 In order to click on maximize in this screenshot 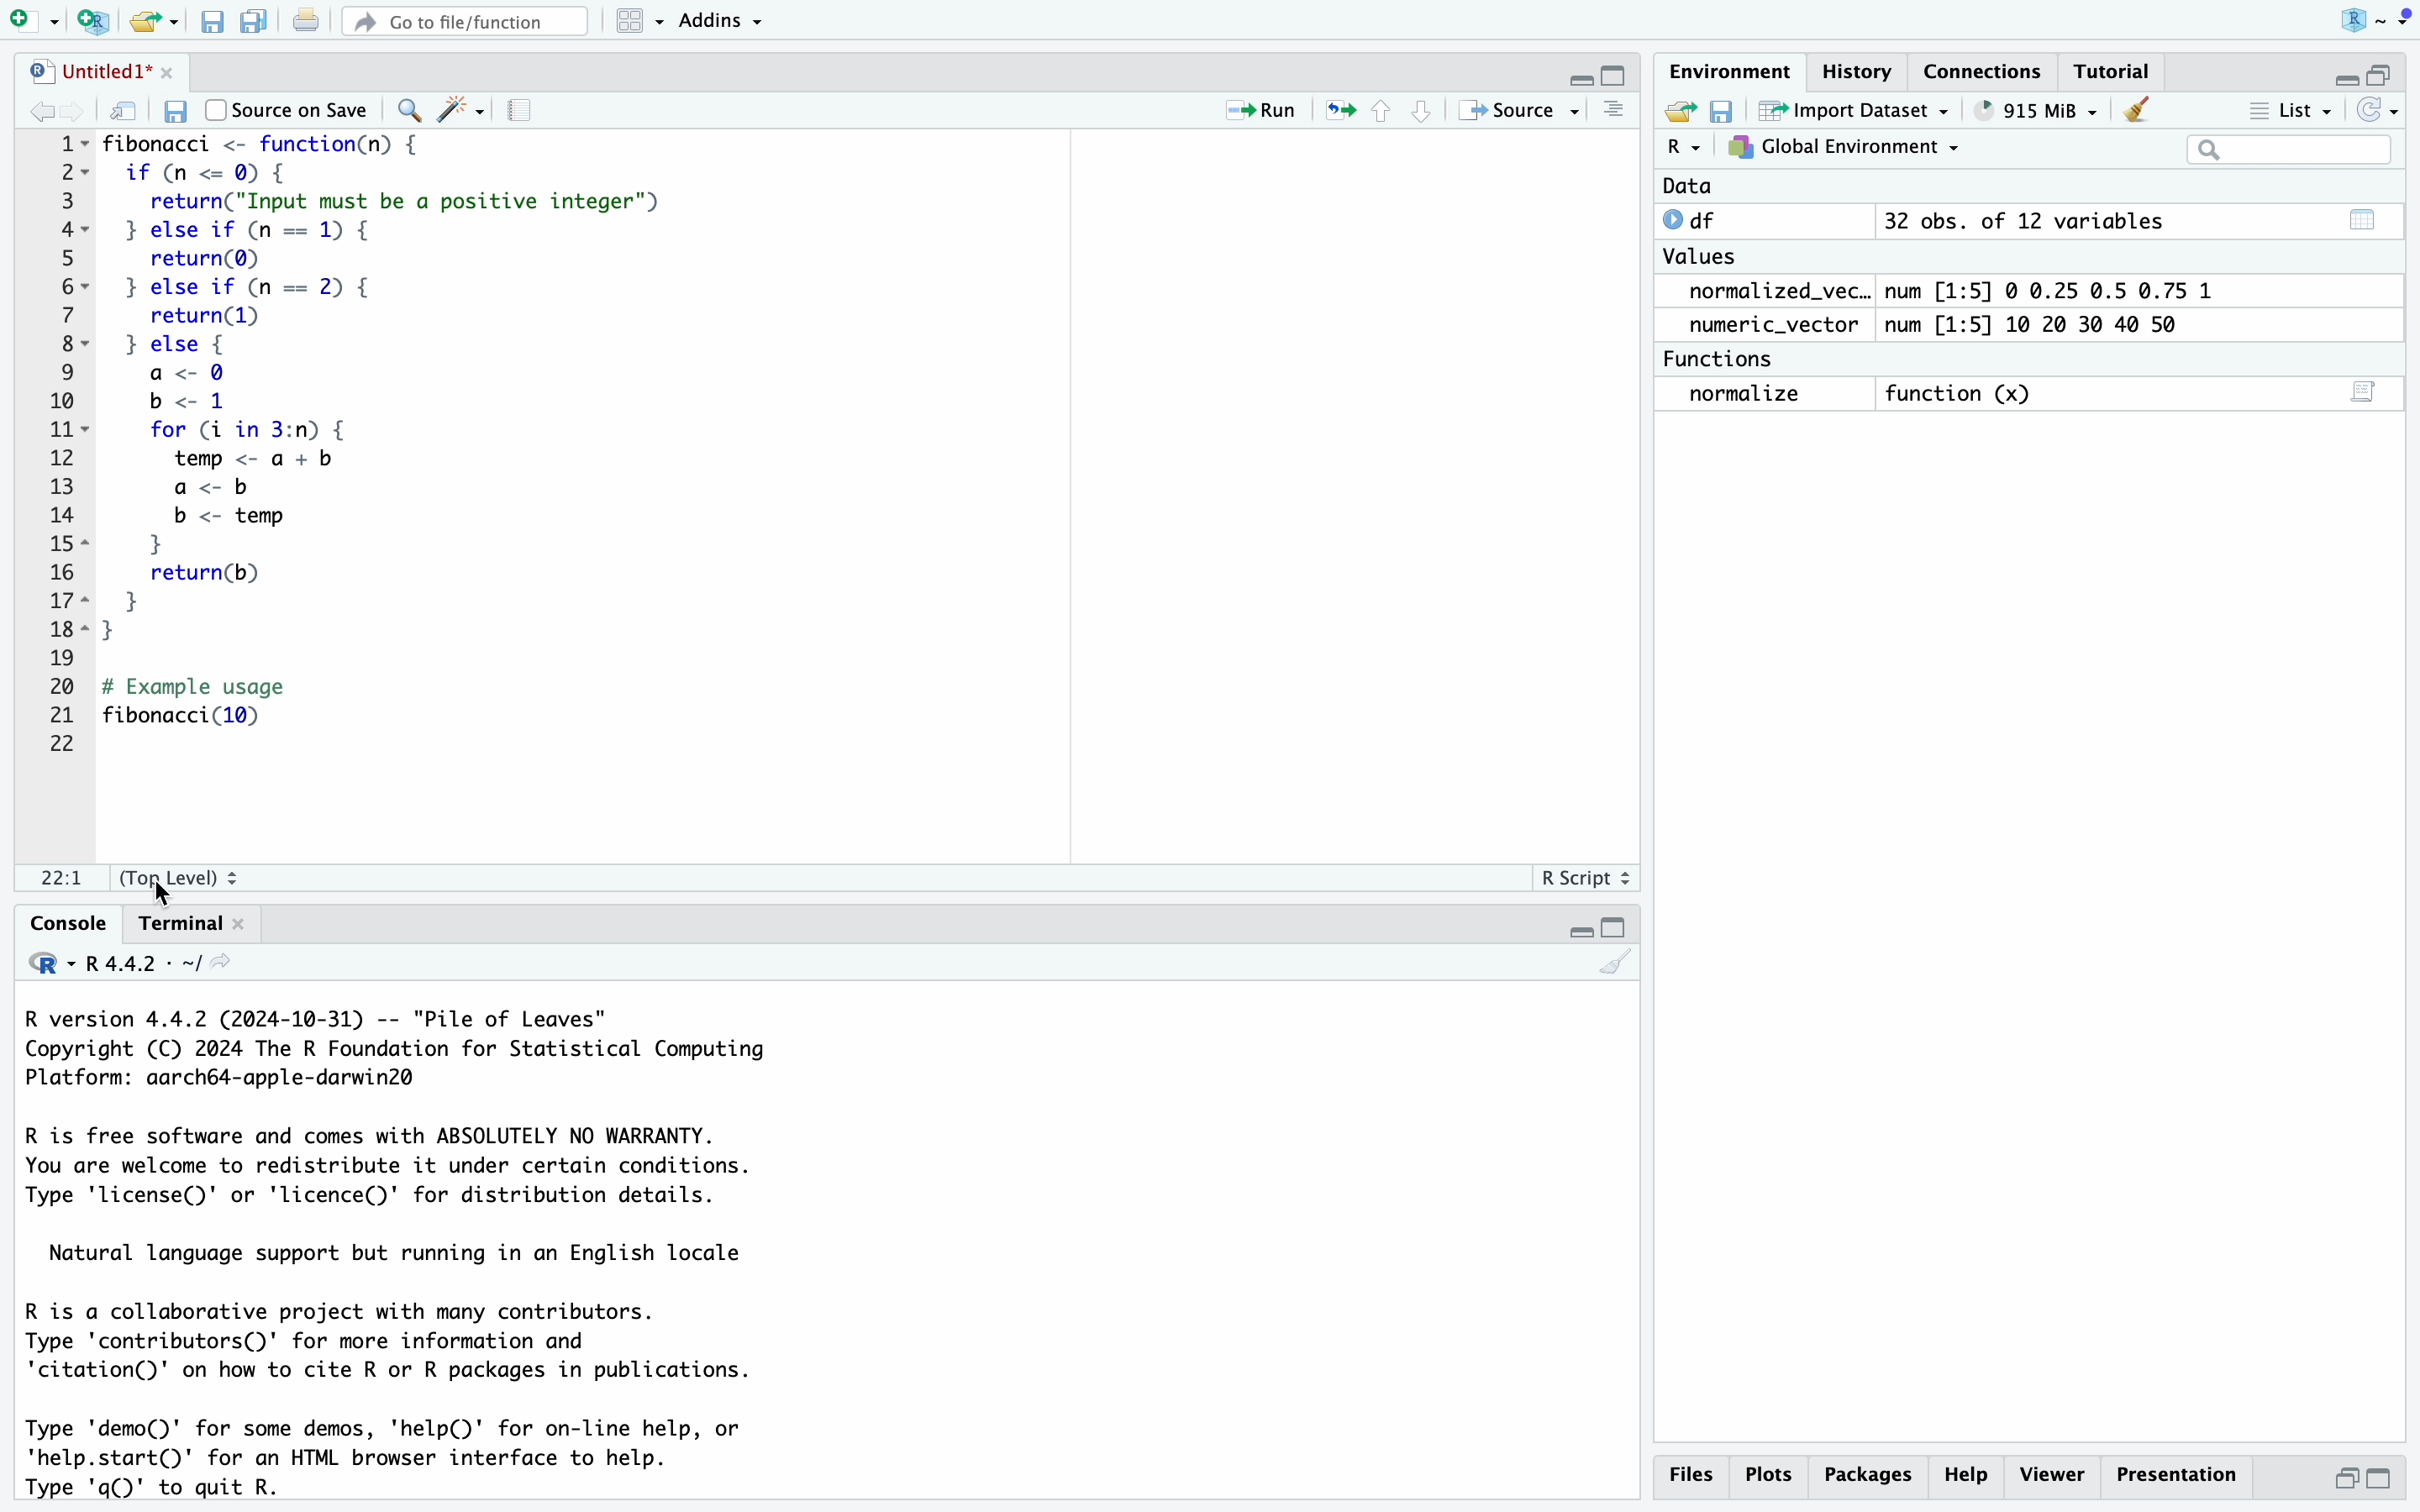, I will do `click(1623, 66)`.